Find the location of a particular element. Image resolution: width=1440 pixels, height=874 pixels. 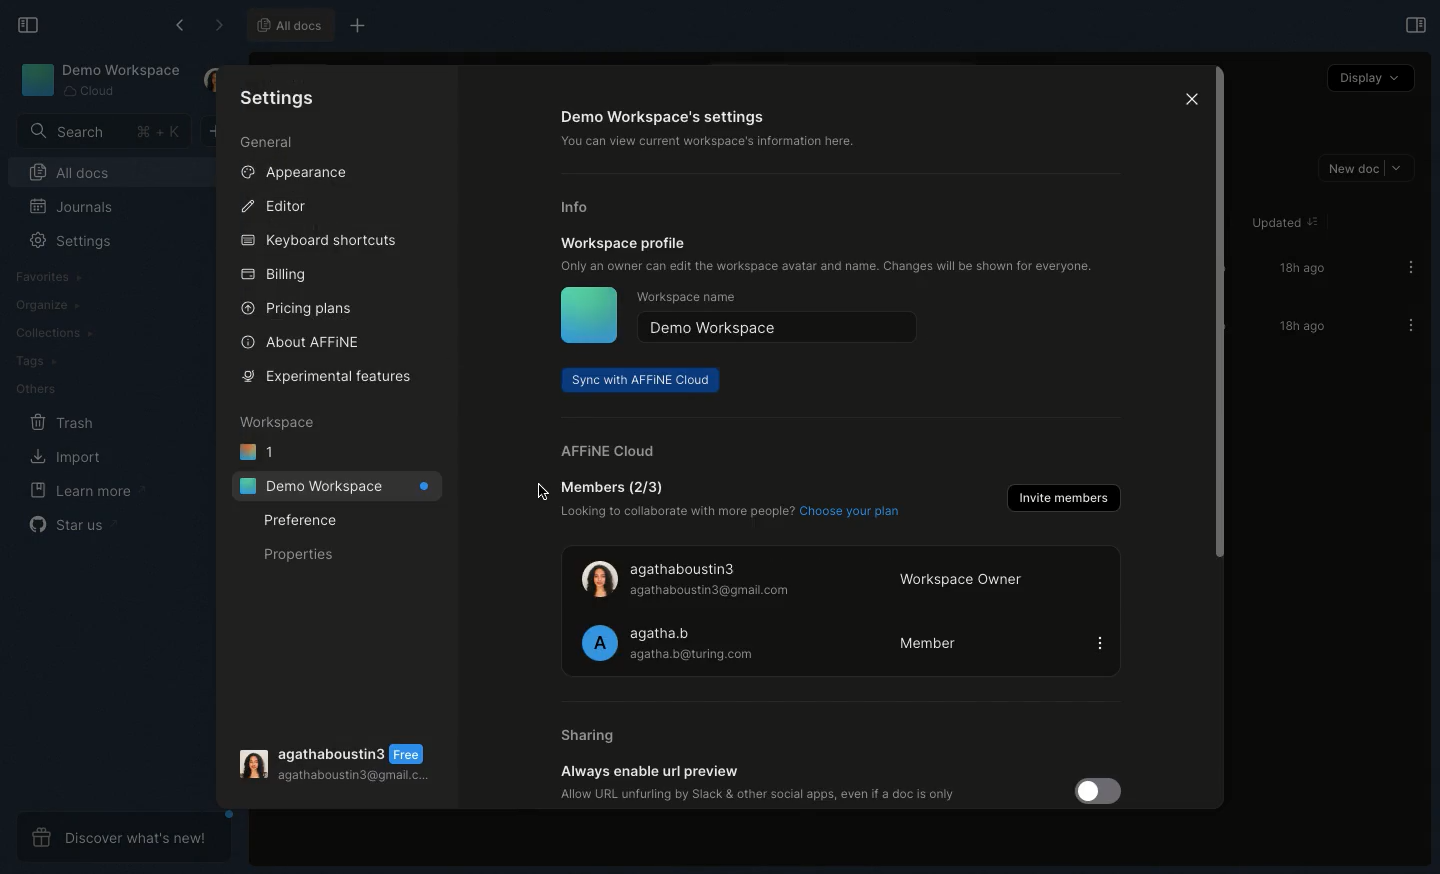

Search is located at coordinates (99, 131).